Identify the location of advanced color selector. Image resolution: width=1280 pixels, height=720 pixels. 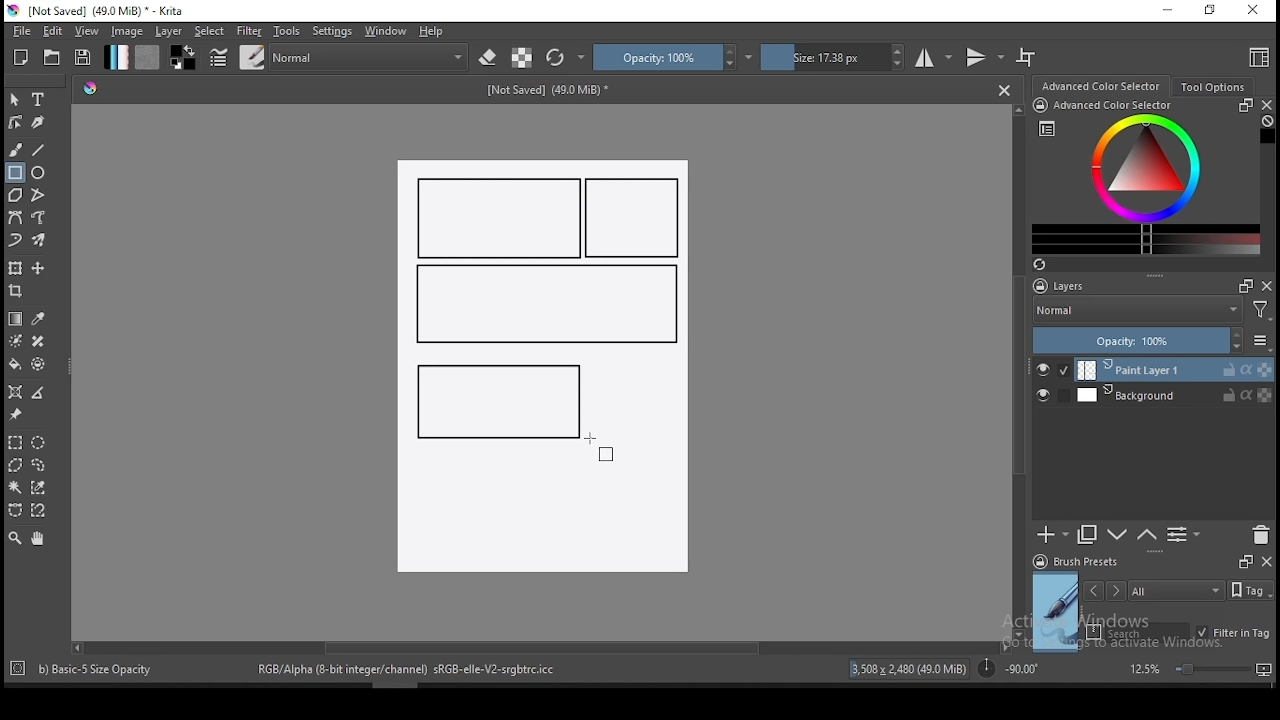
(1142, 176).